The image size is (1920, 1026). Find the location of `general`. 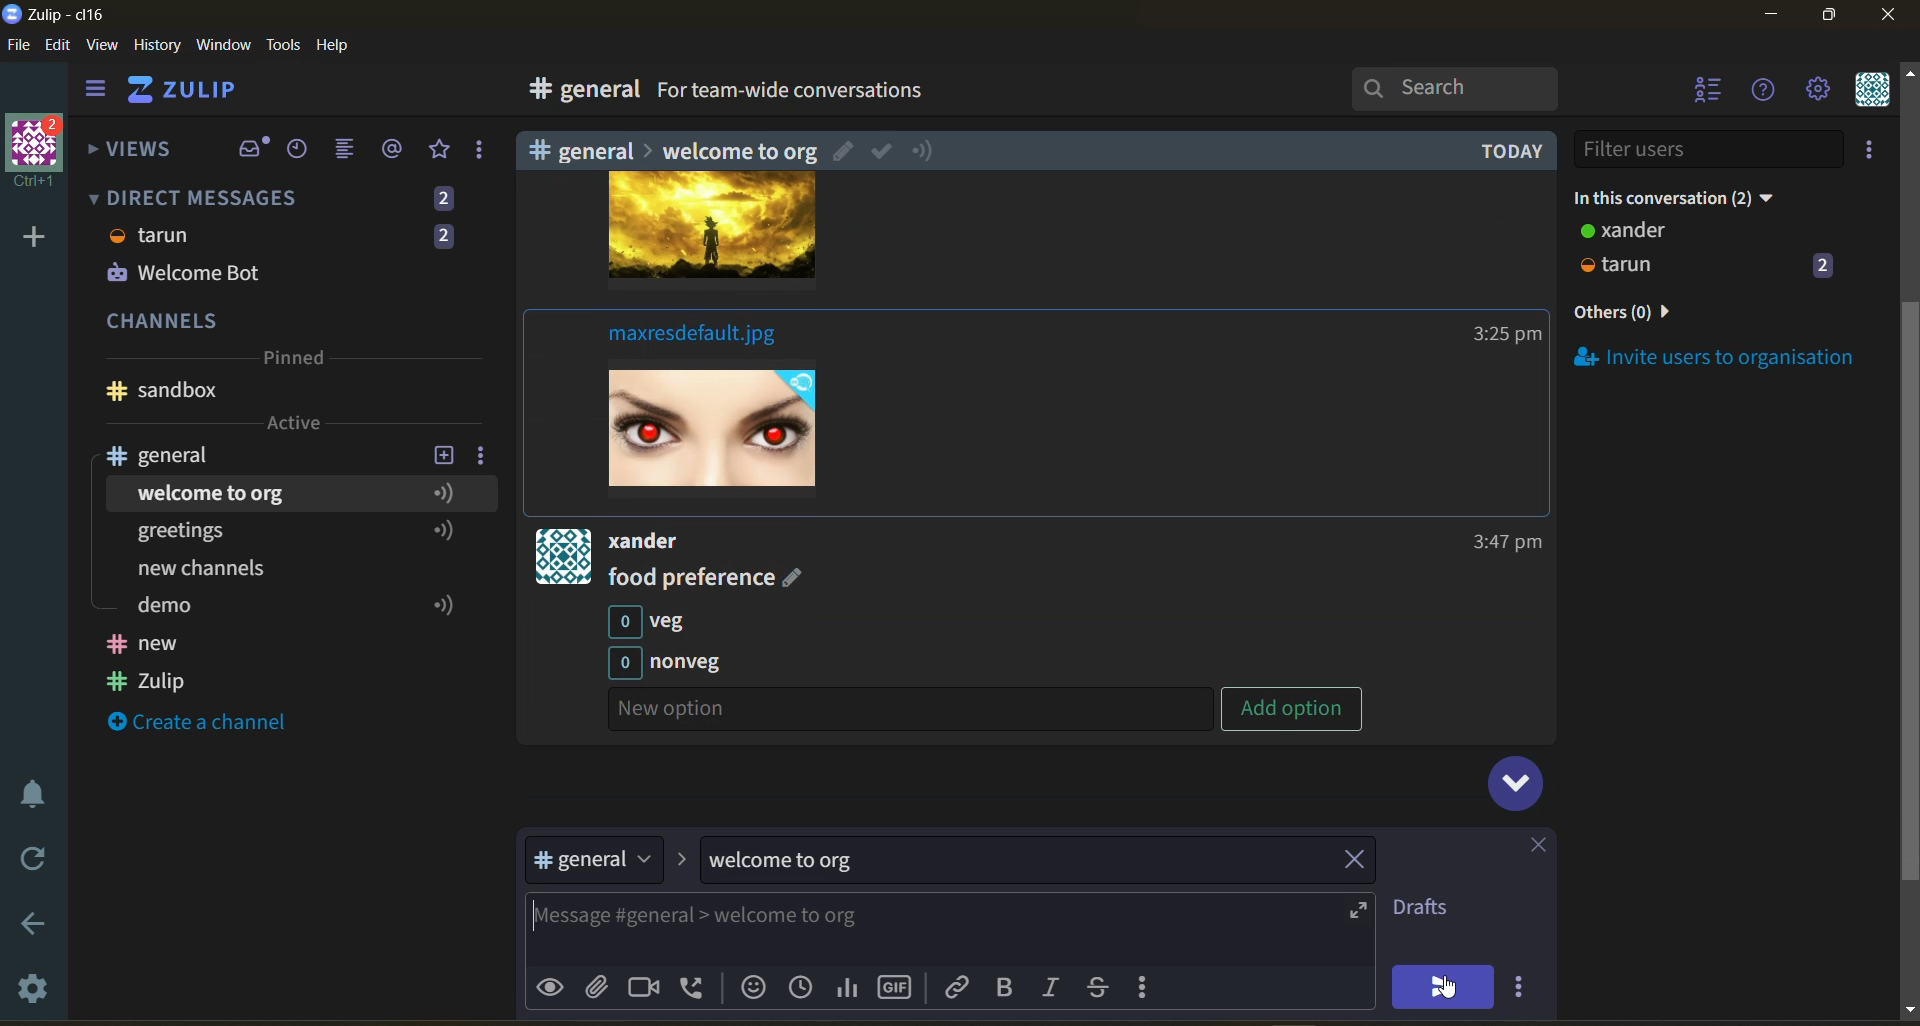

general is located at coordinates (585, 90).